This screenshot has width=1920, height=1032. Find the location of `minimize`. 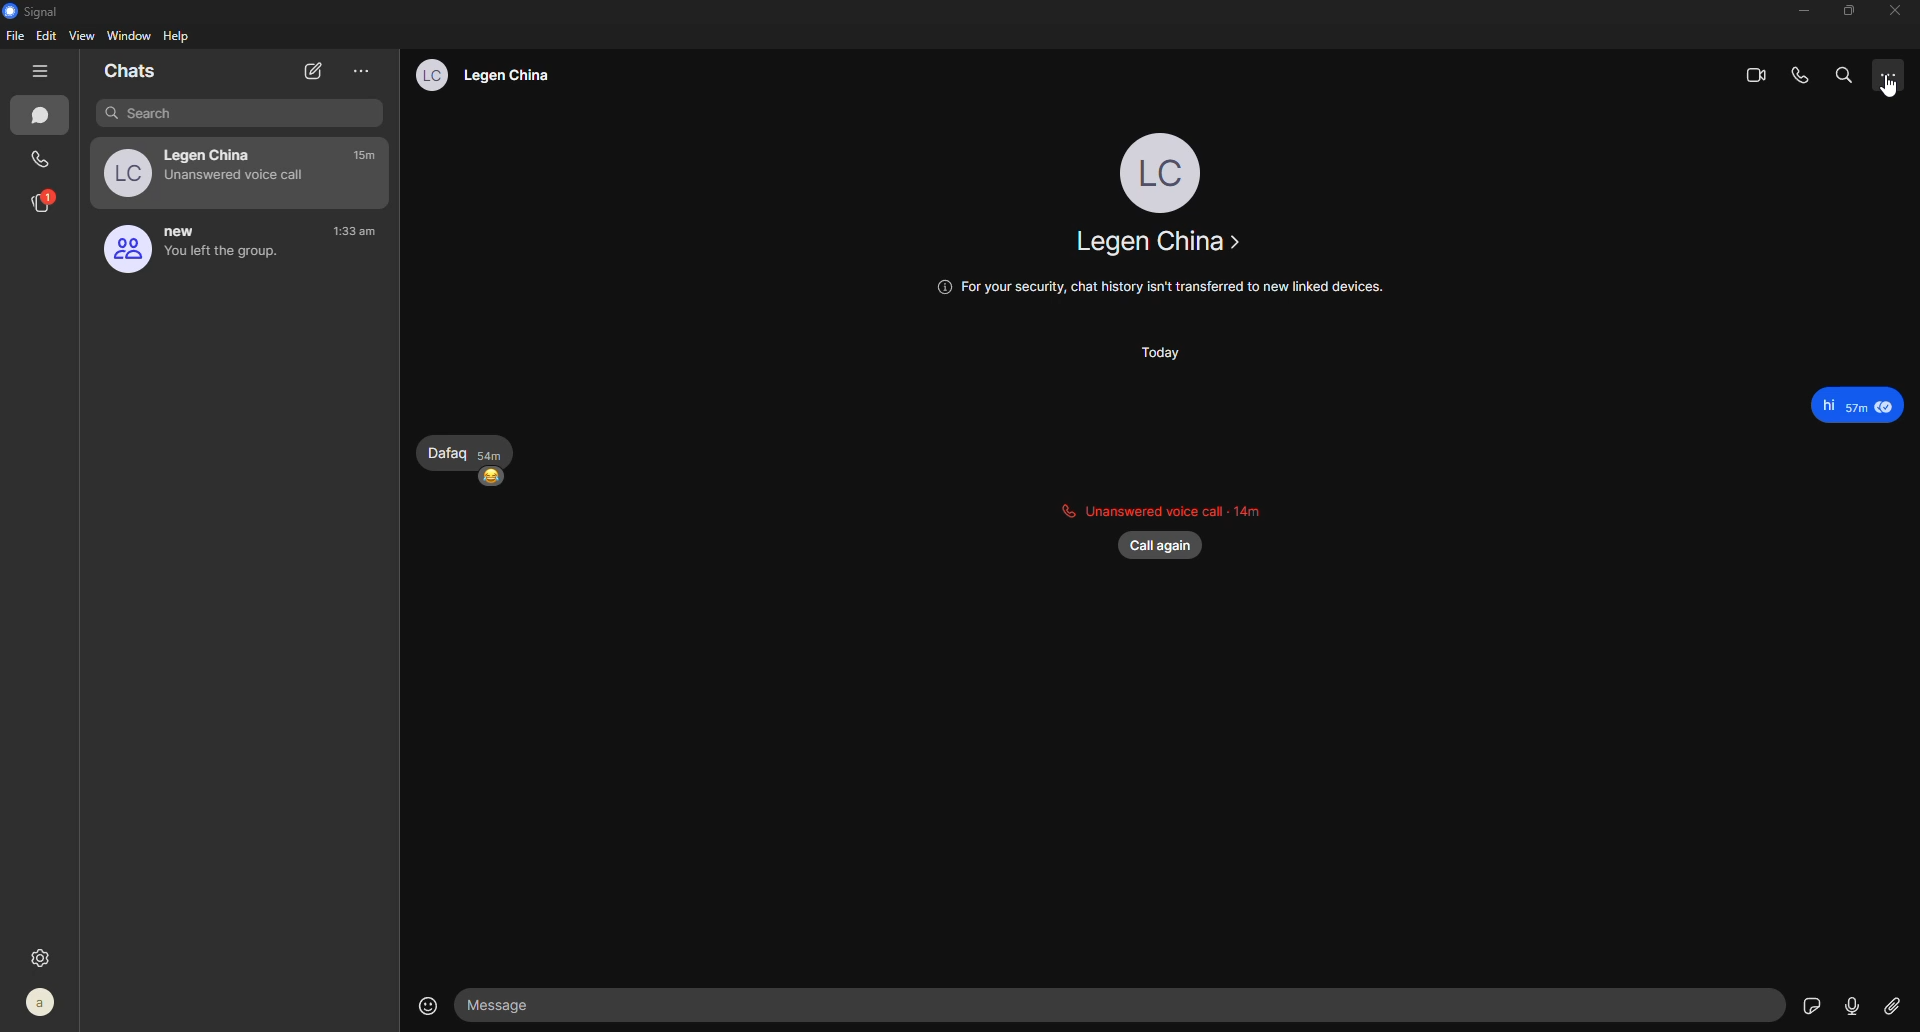

minimize is located at coordinates (1792, 12).